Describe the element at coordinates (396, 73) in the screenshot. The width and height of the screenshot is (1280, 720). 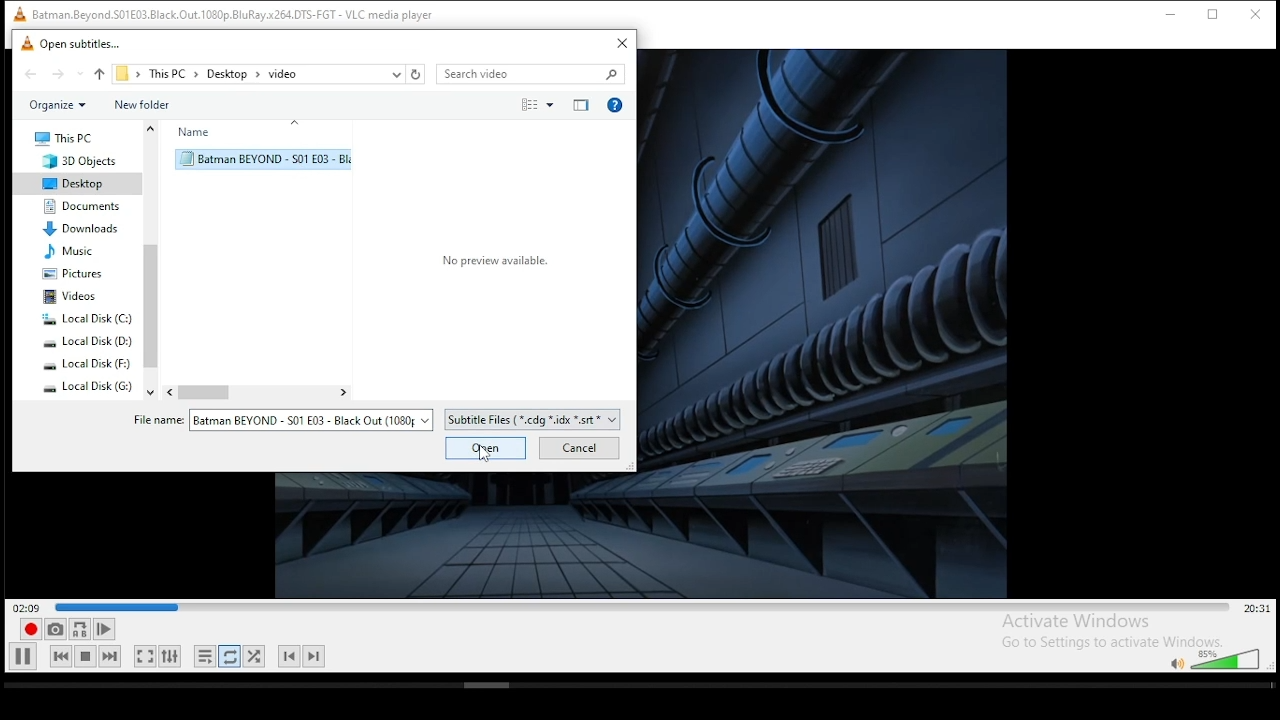
I see `recent locations` at that location.